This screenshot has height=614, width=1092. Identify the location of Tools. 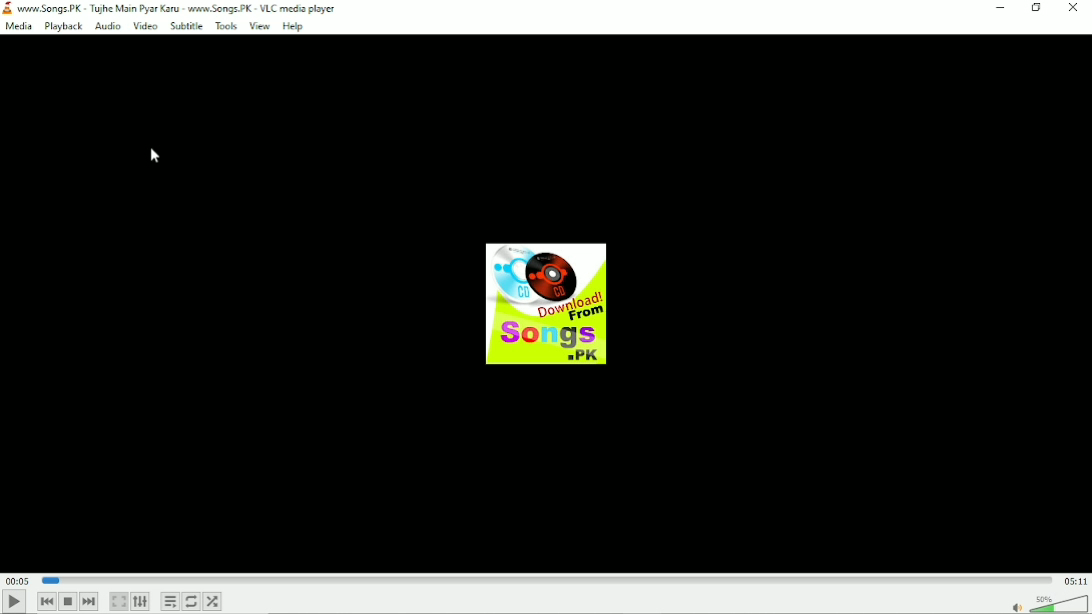
(225, 26).